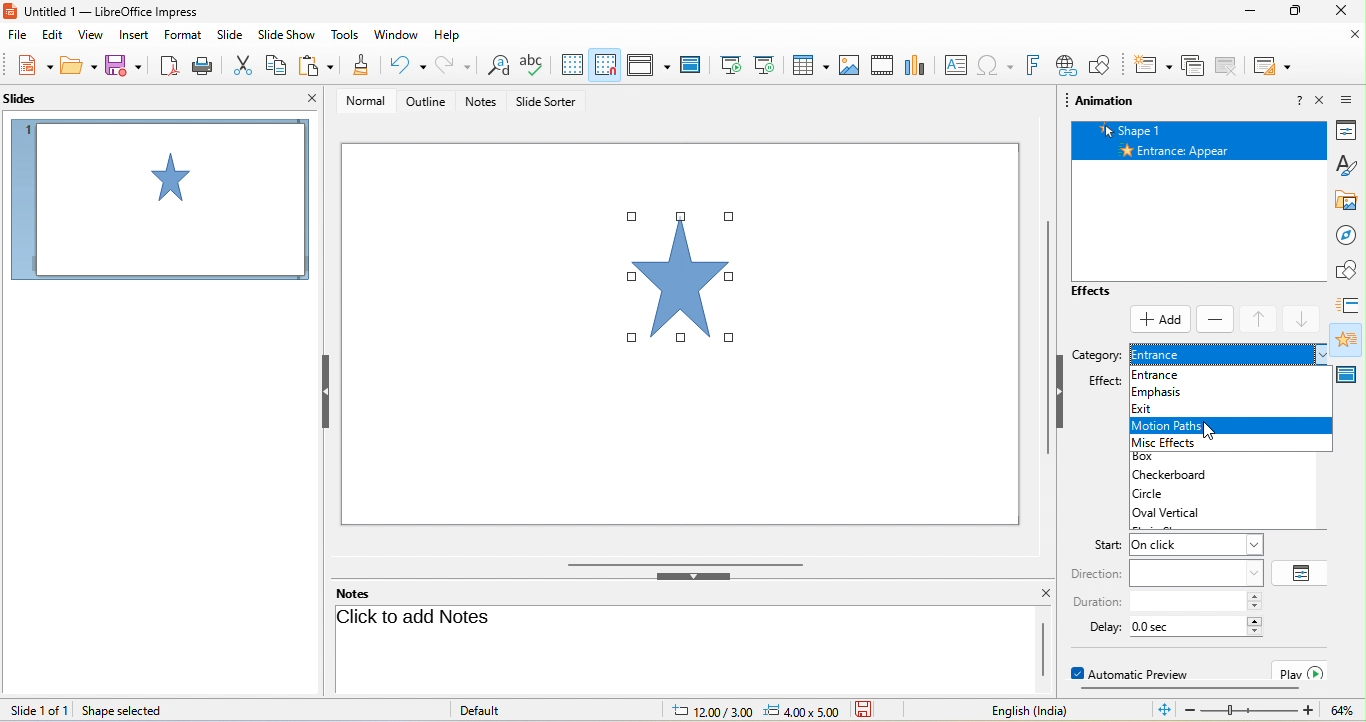 The width and height of the screenshot is (1366, 722). I want to click on view, so click(88, 36).